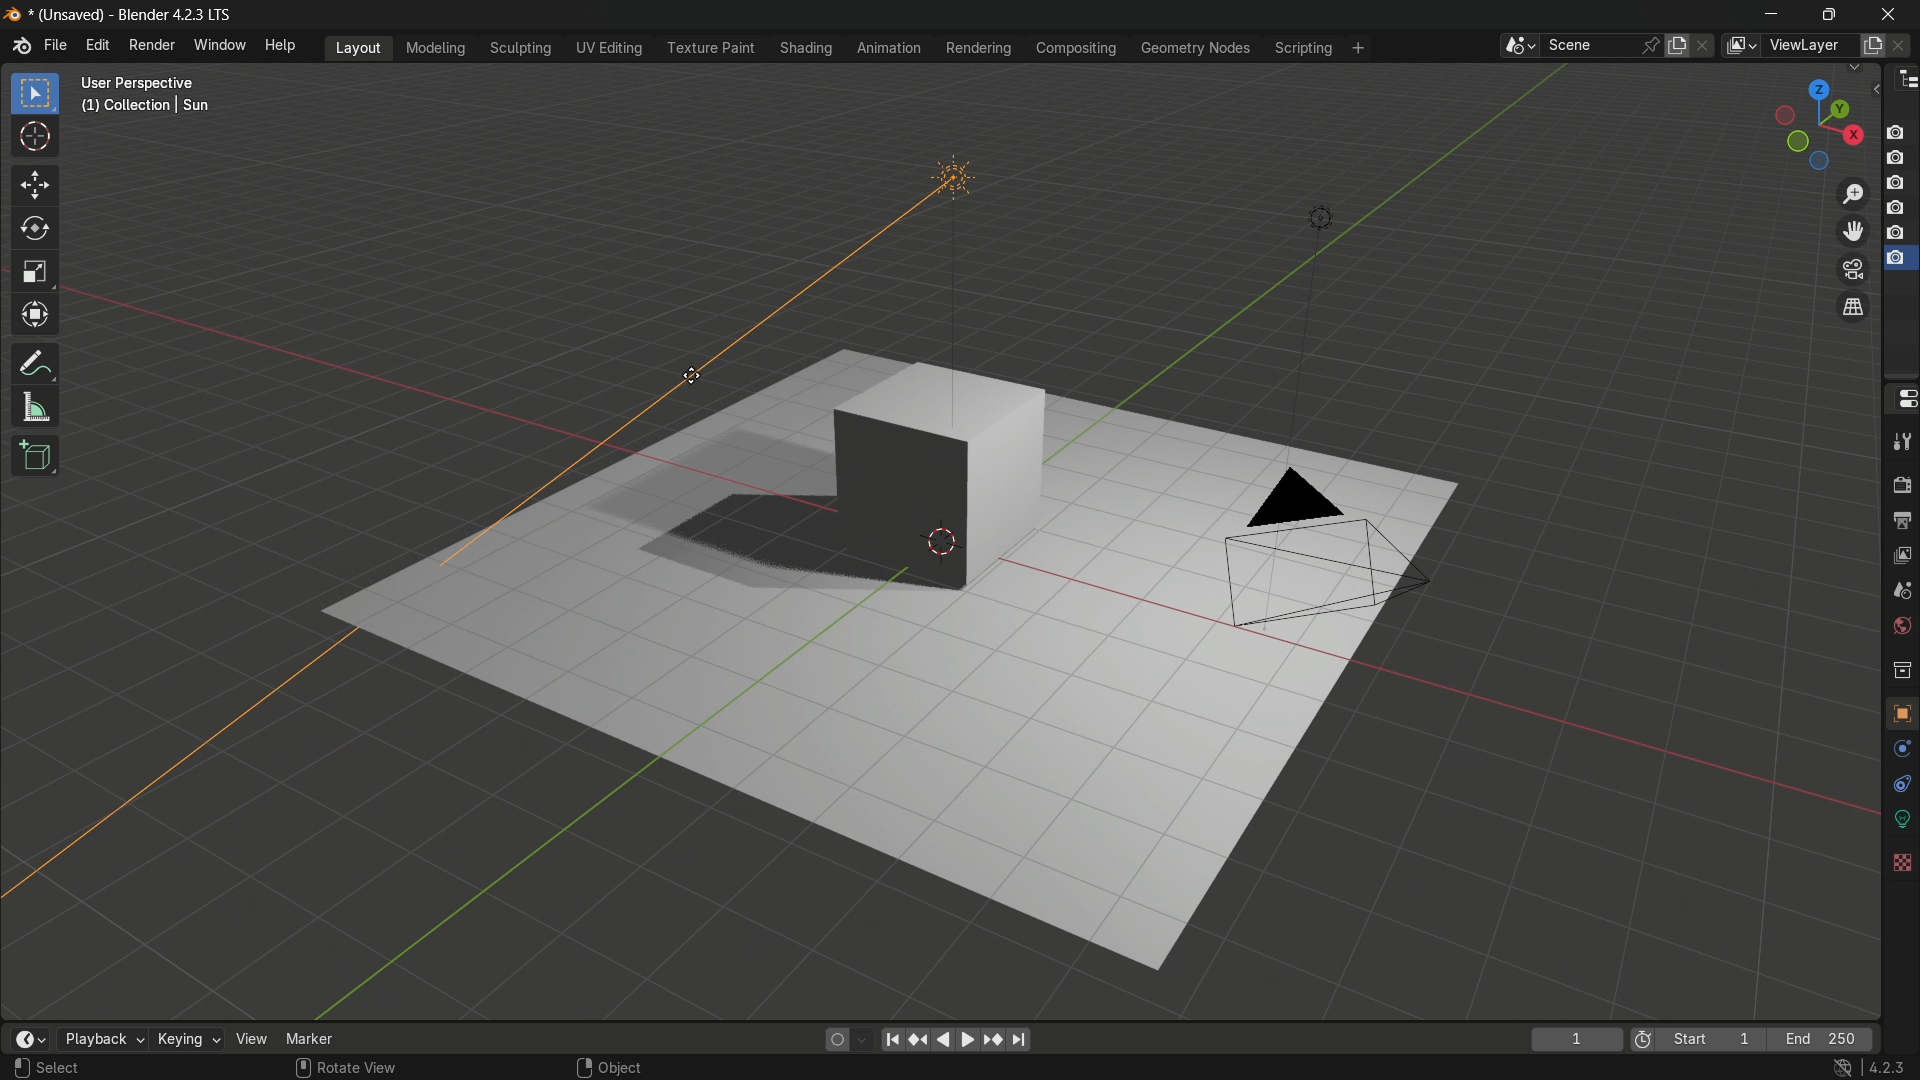  What do you see at coordinates (519, 49) in the screenshot?
I see `sculpting` at bounding box center [519, 49].